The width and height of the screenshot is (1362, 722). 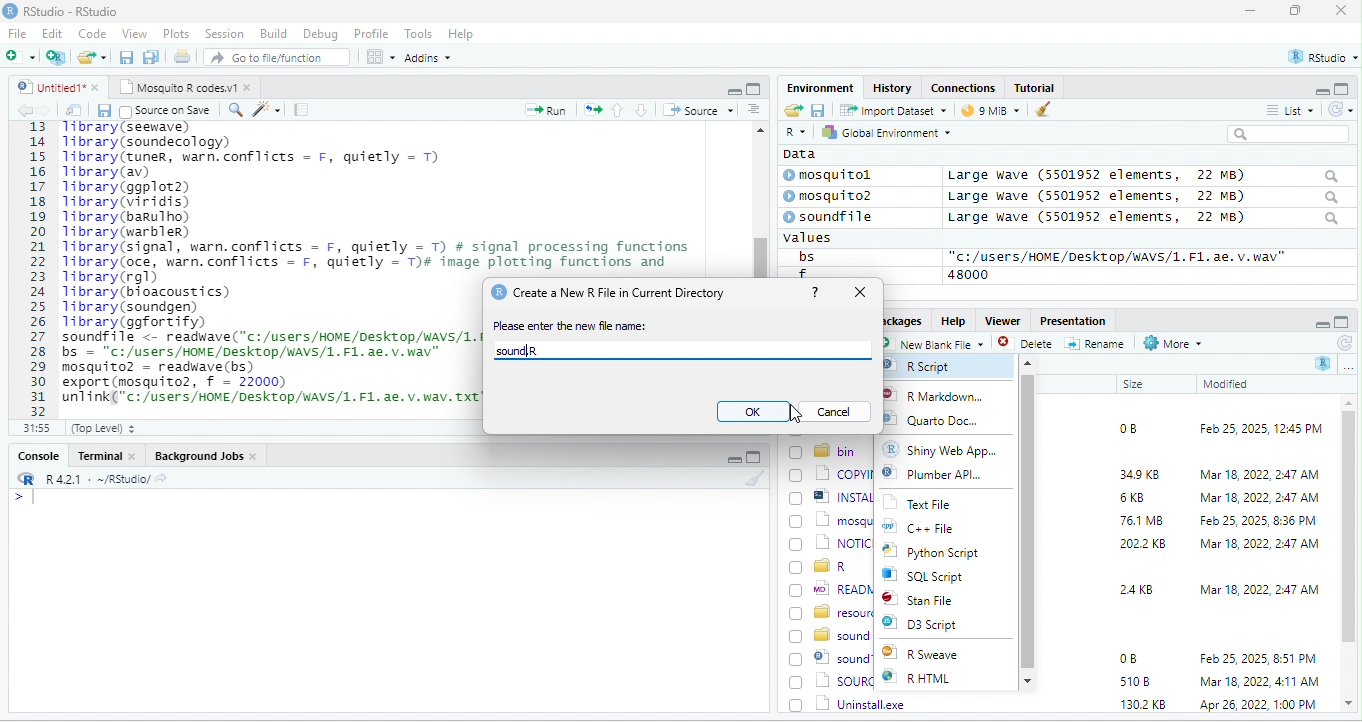 I want to click on maximize, so click(x=753, y=457).